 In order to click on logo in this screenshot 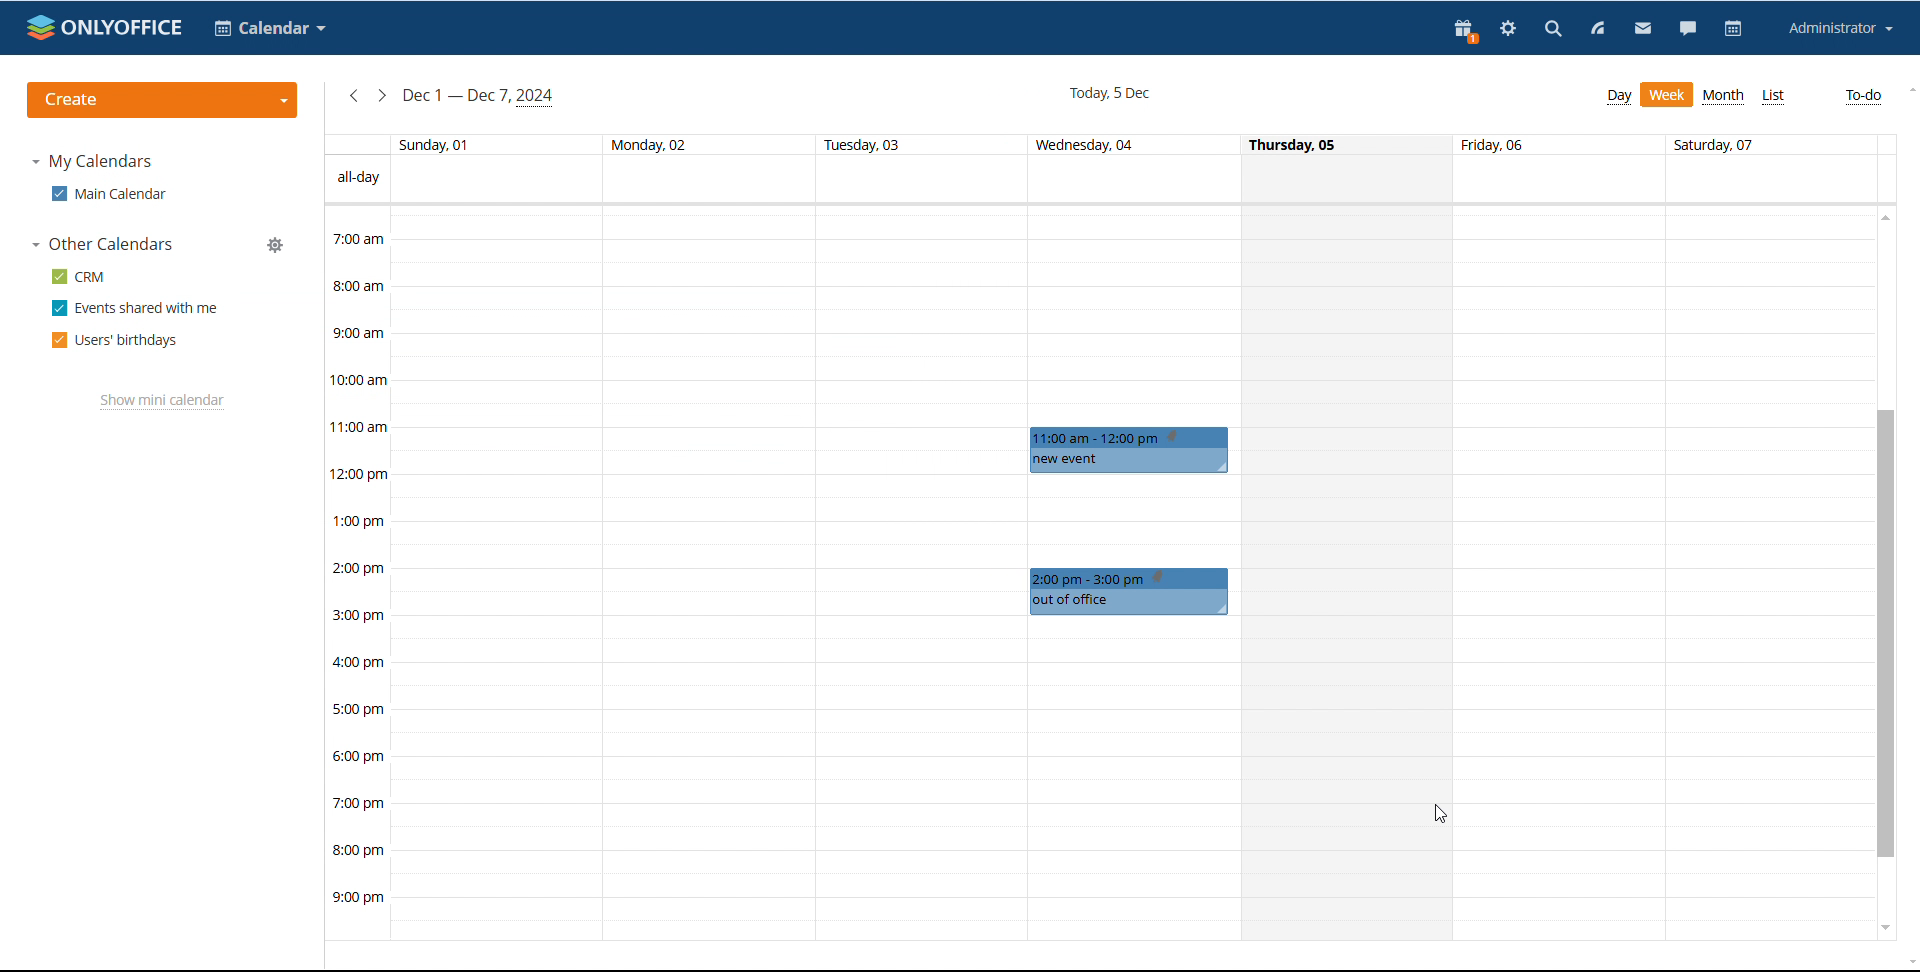, I will do `click(103, 26)`.